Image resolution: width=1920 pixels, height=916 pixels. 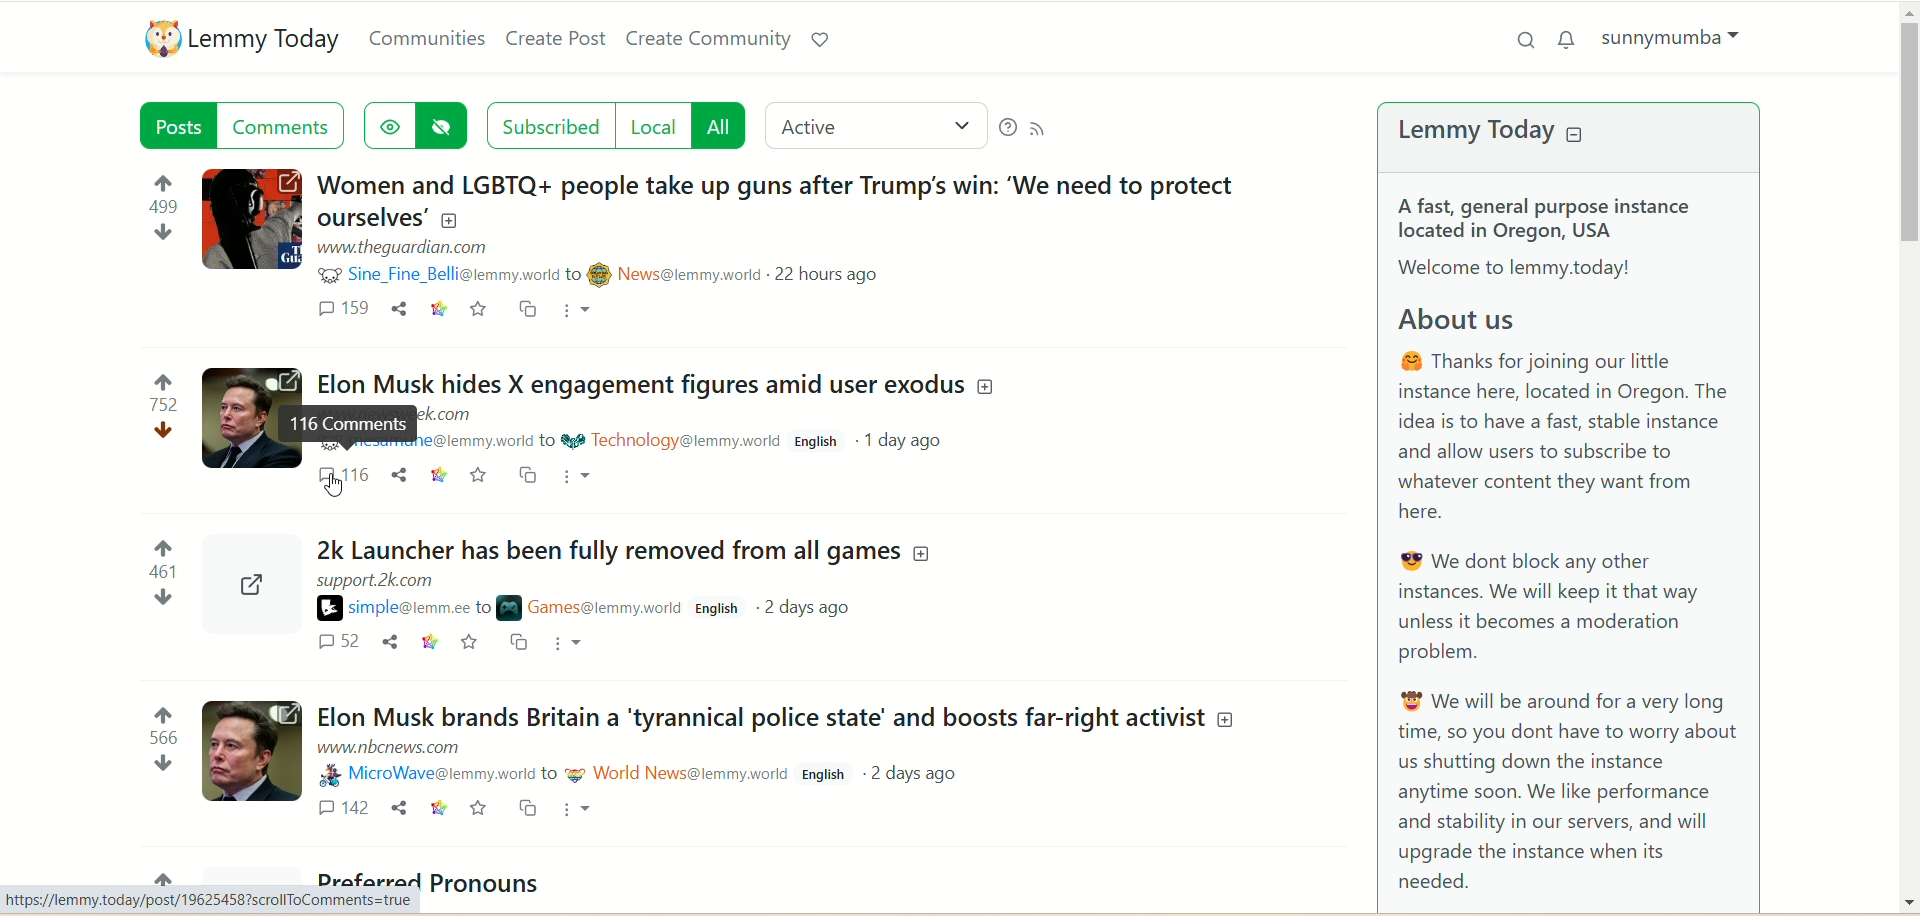 I want to click on sunnymumba, so click(x=1670, y=44).